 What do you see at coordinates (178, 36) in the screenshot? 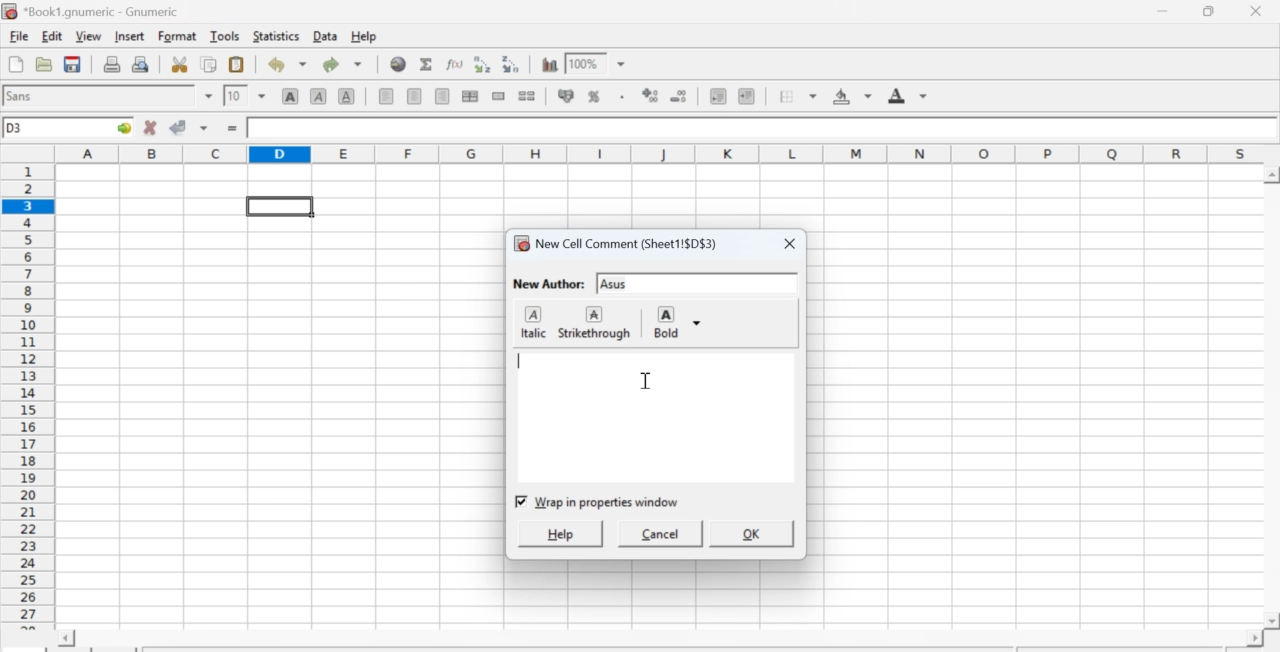
I see `Format` at bounding box center [178, 36].